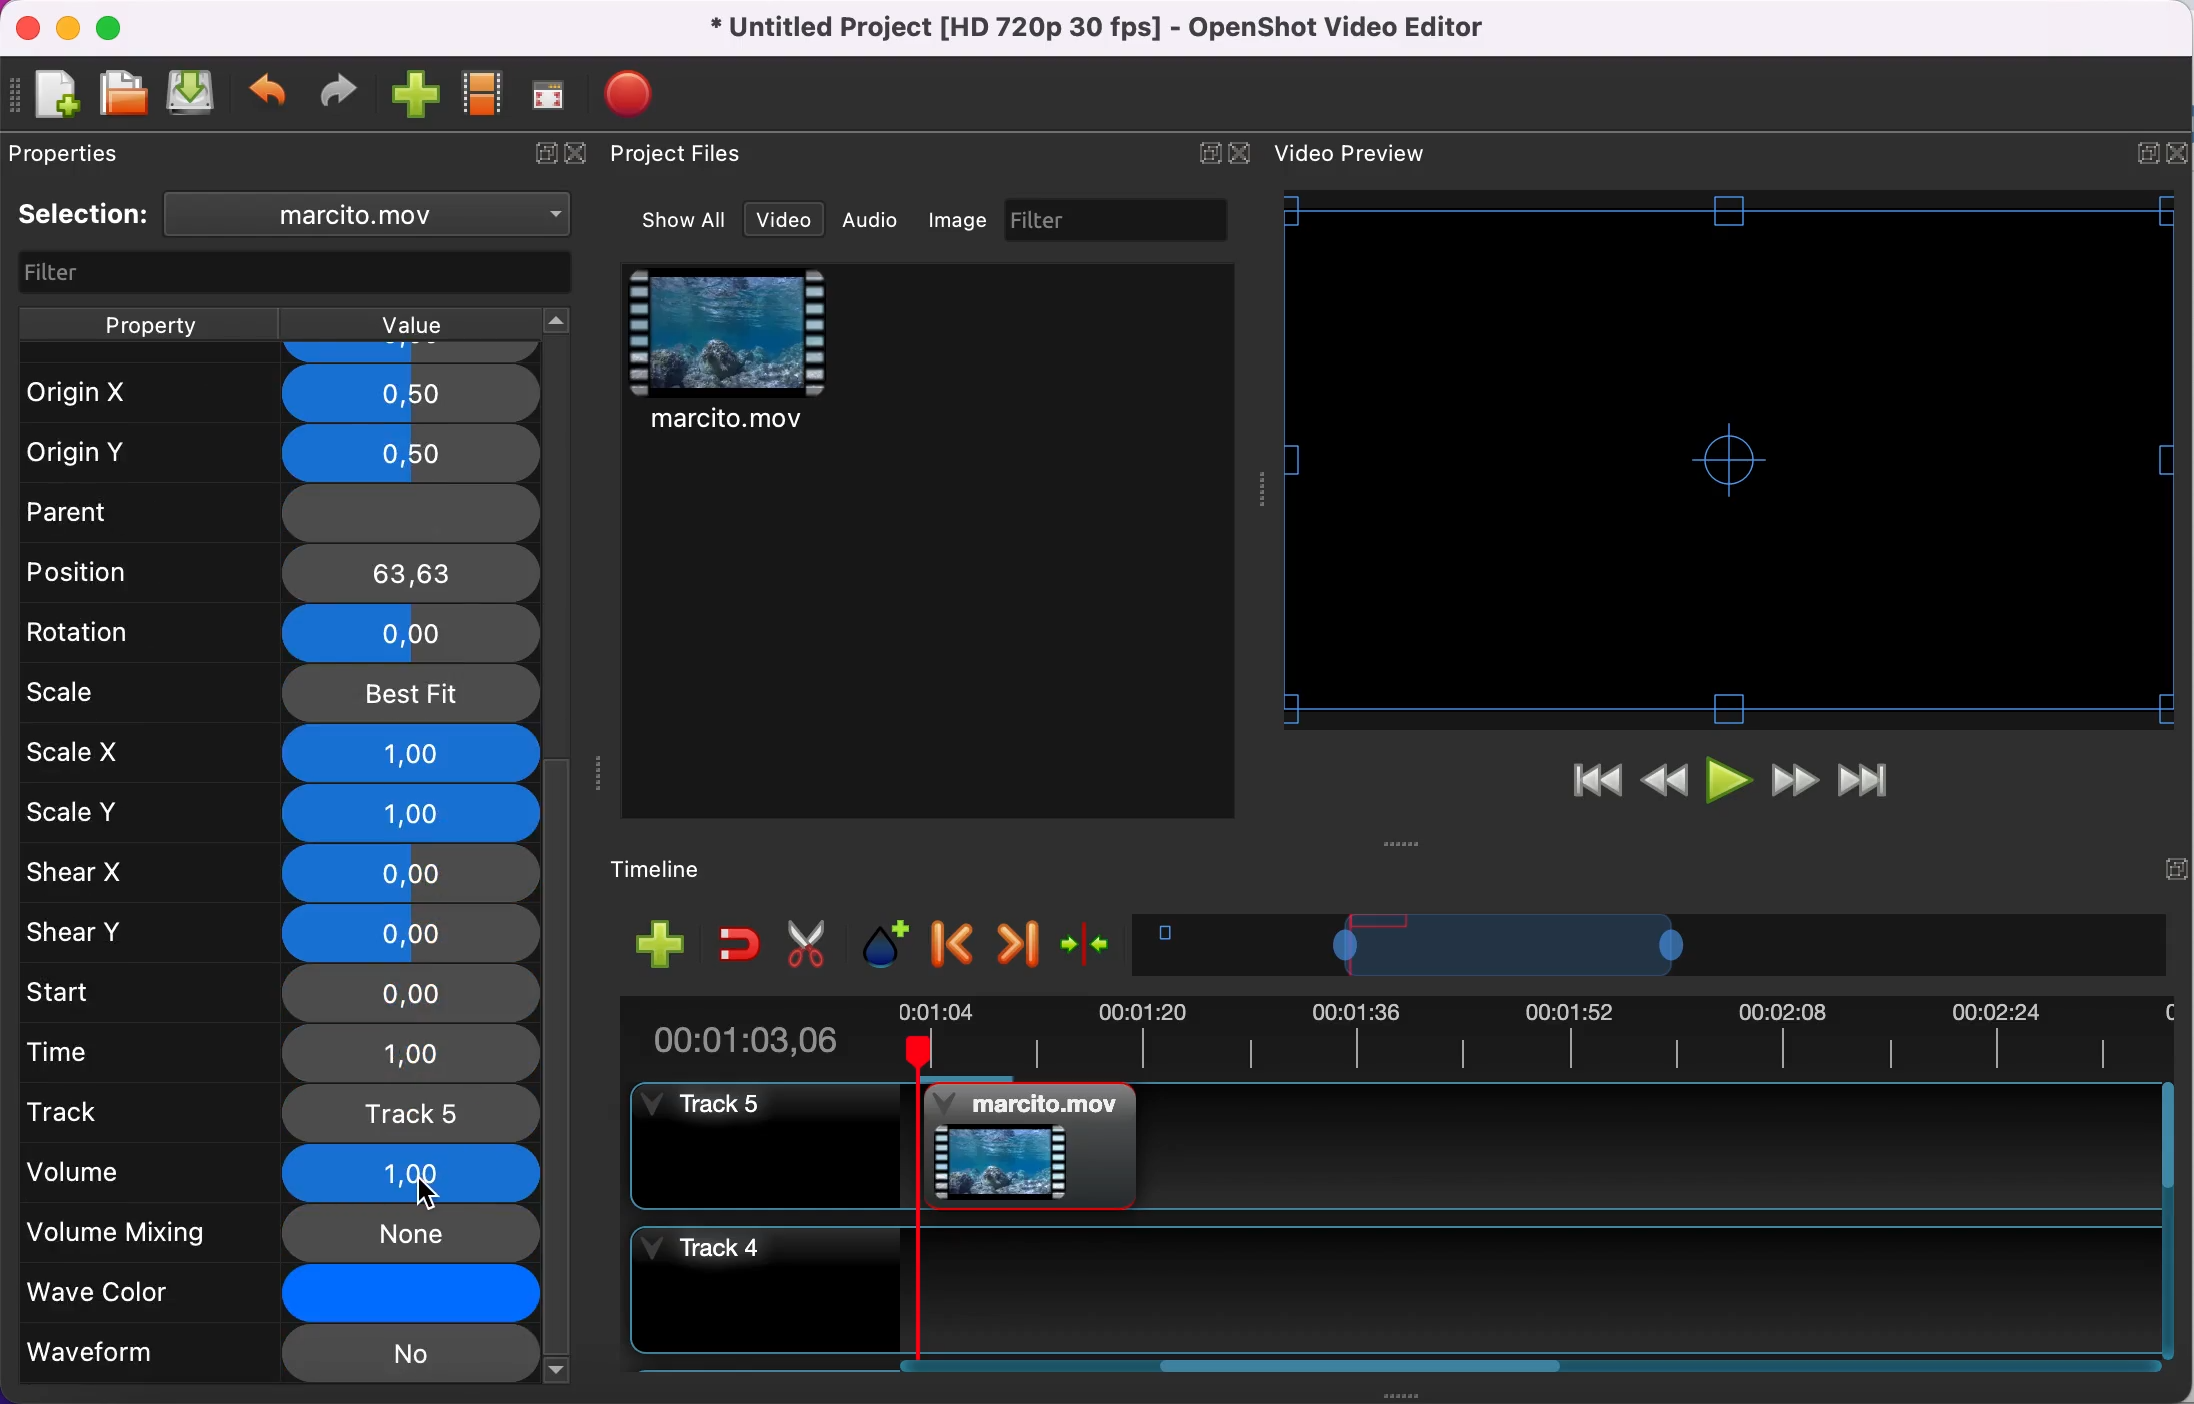 This screenshot has width=2194, height=1404. I want to click on Origin Y, so click(274, 454).